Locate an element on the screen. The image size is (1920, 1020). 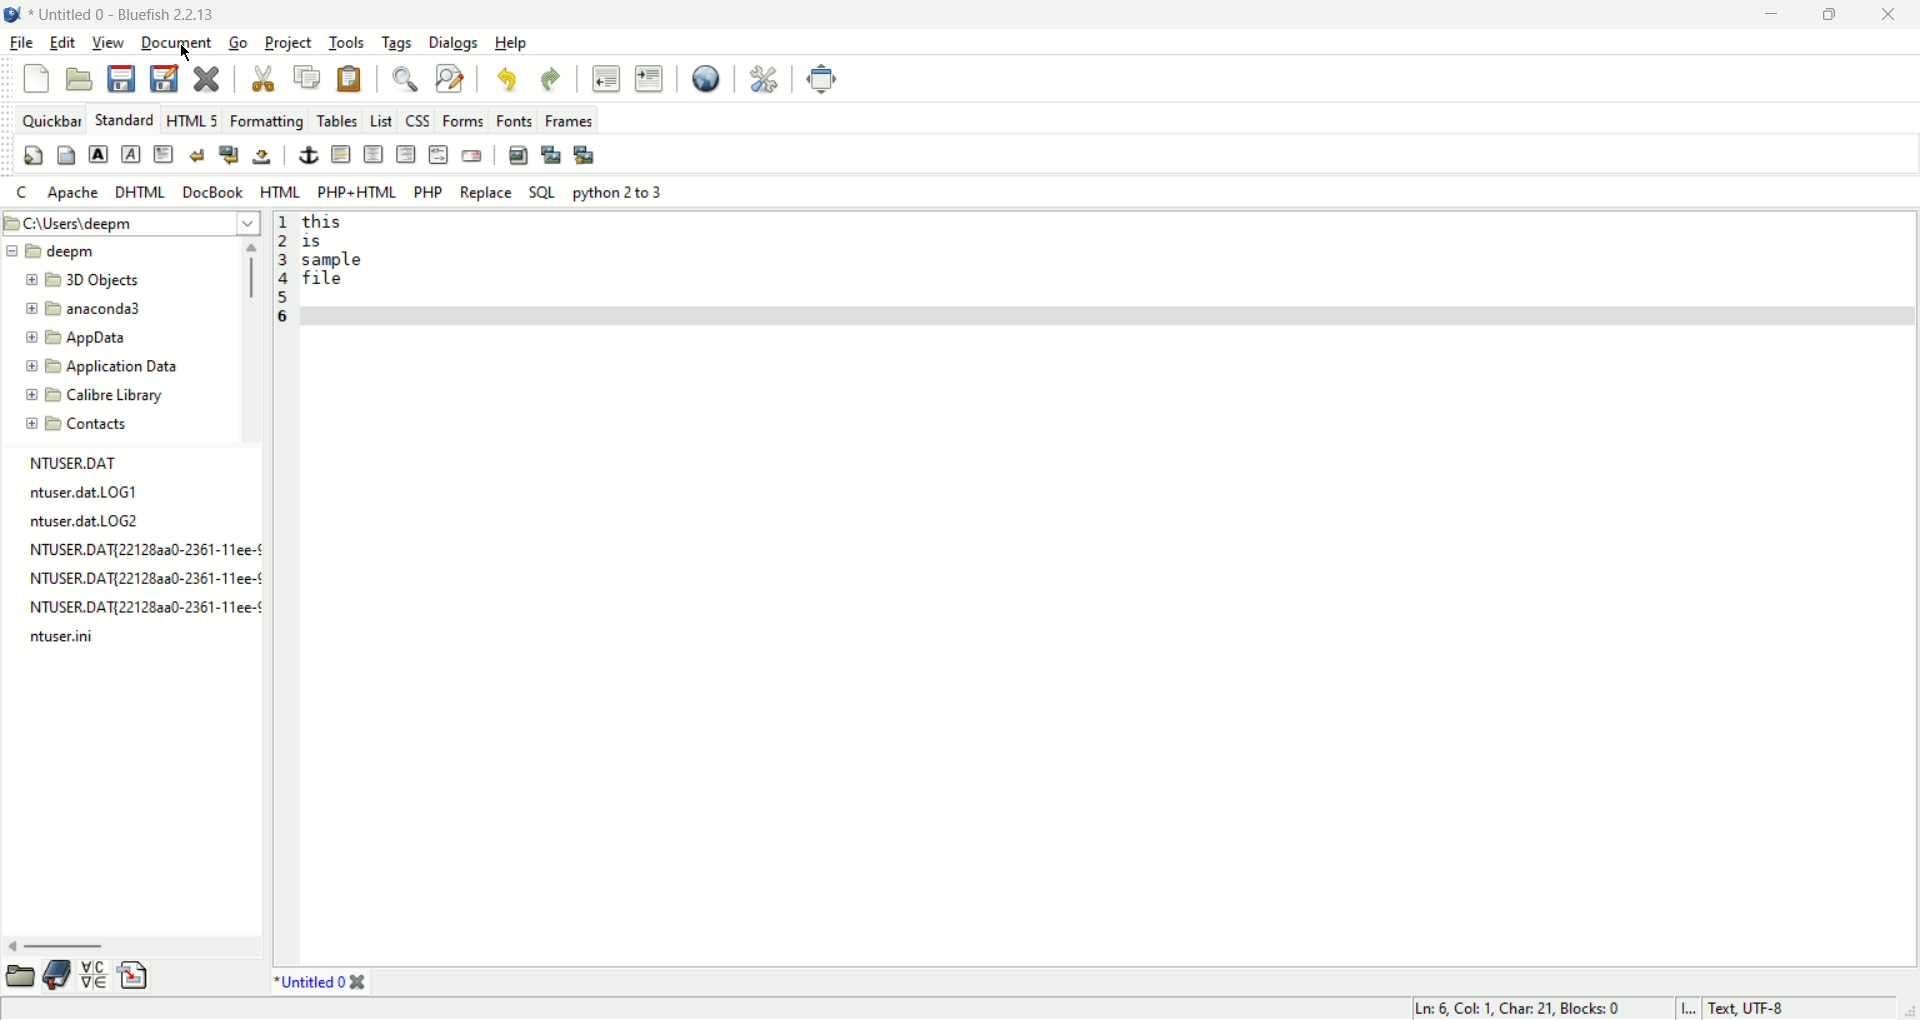
frames is located at coordinates (567, 121).